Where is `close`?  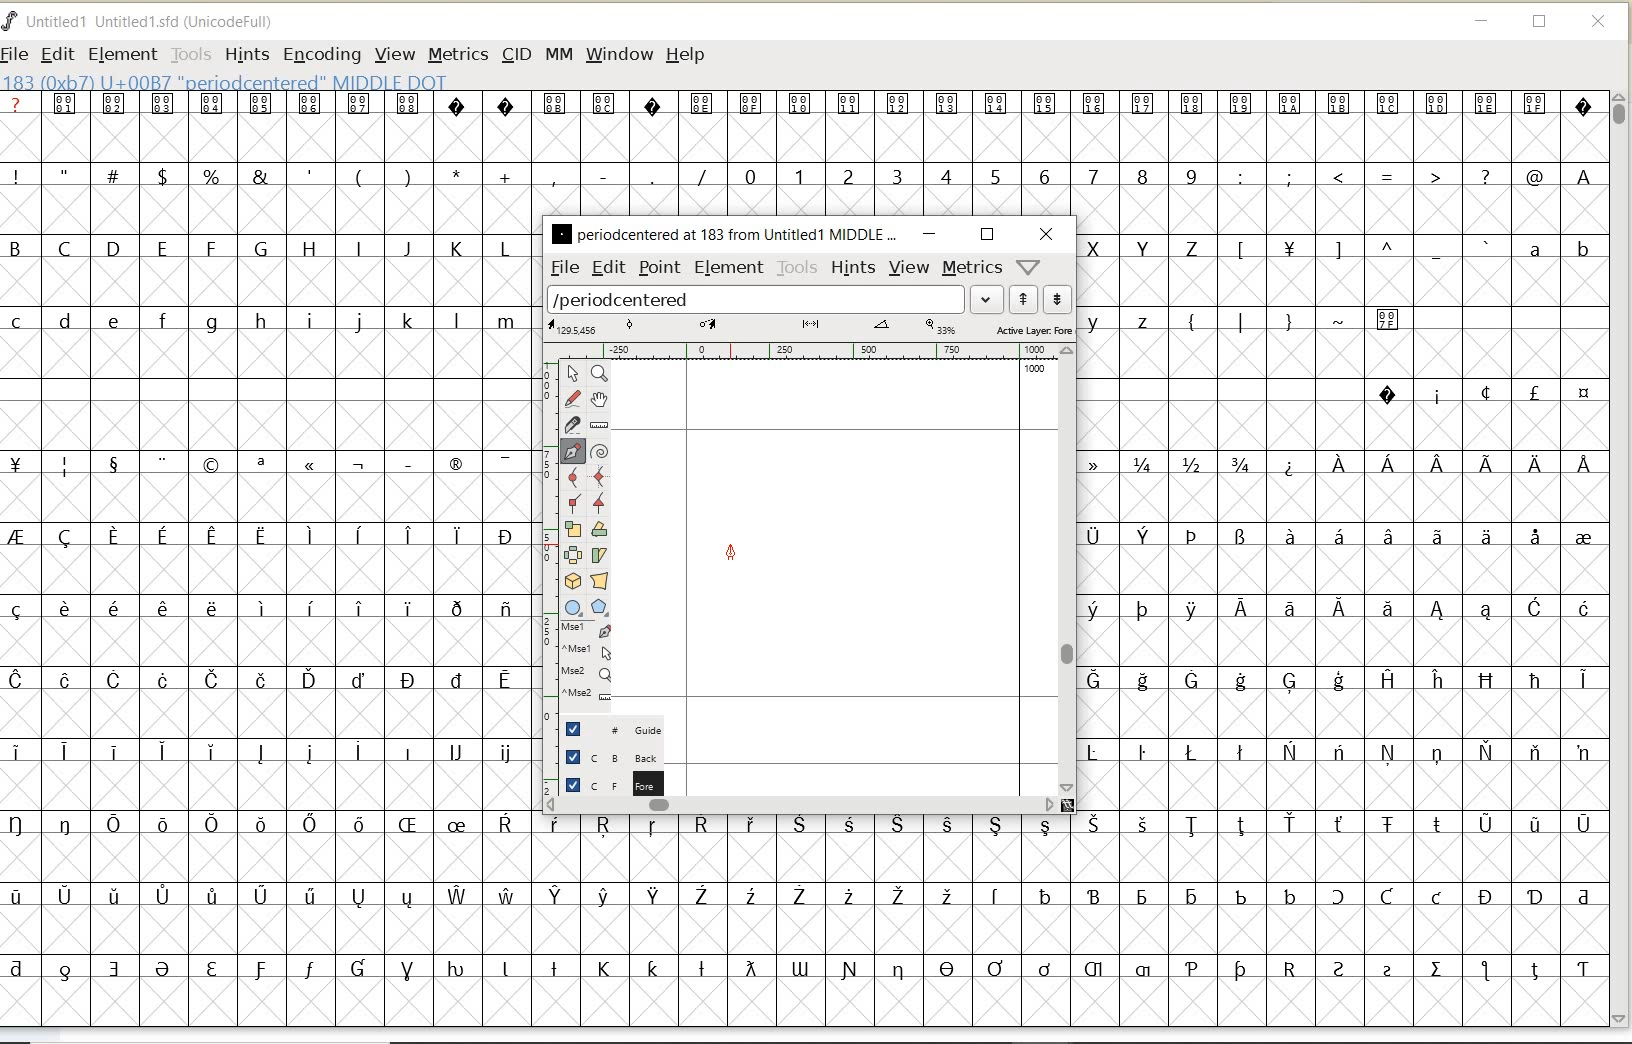
close is located at coordinates (1046, 234).